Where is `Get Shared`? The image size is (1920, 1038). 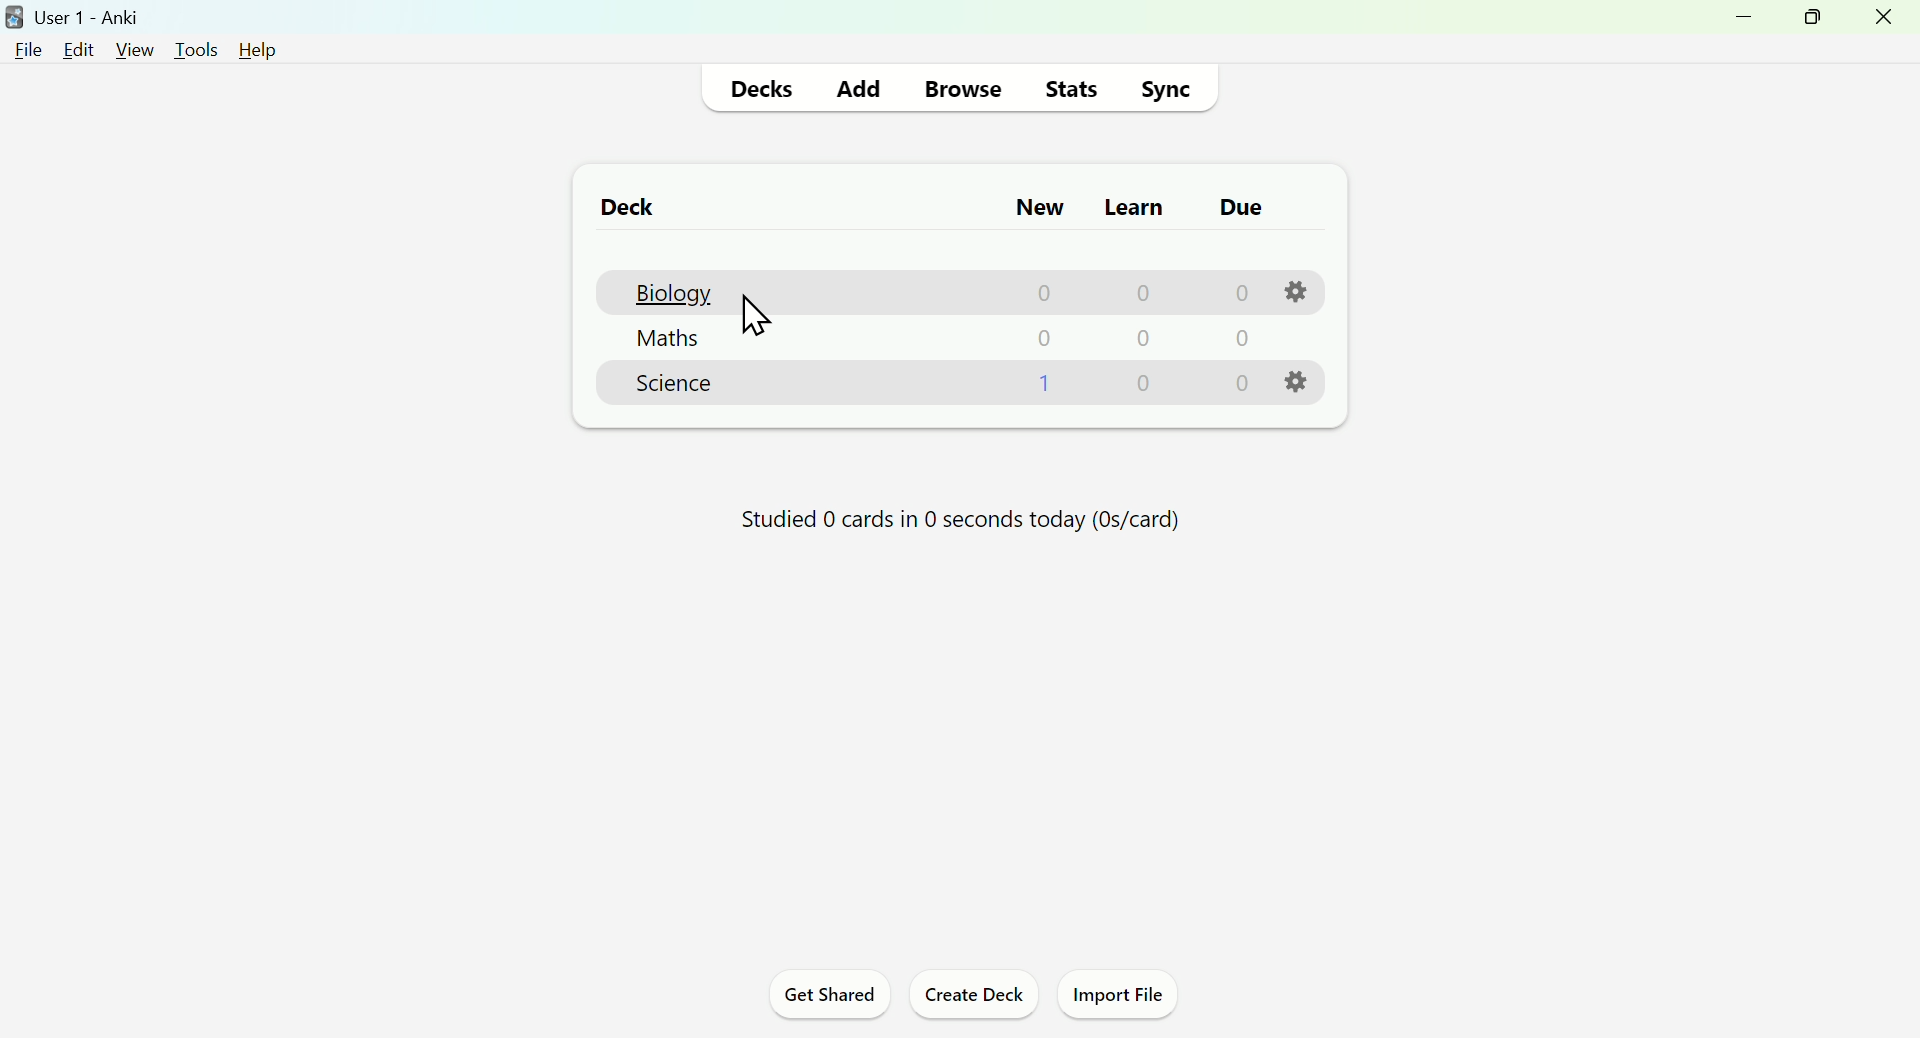
Get Shared is located at coordinates (831, 997).